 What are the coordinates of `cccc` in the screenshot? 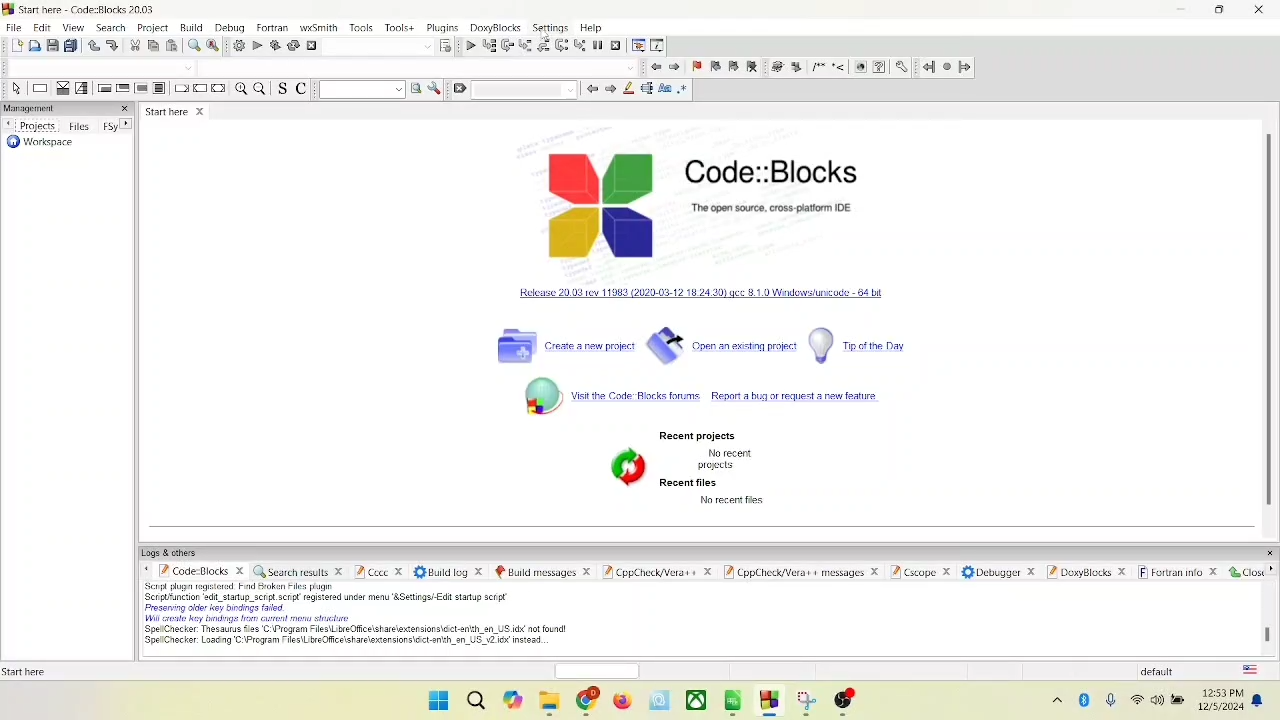 It's located at (377, 572).